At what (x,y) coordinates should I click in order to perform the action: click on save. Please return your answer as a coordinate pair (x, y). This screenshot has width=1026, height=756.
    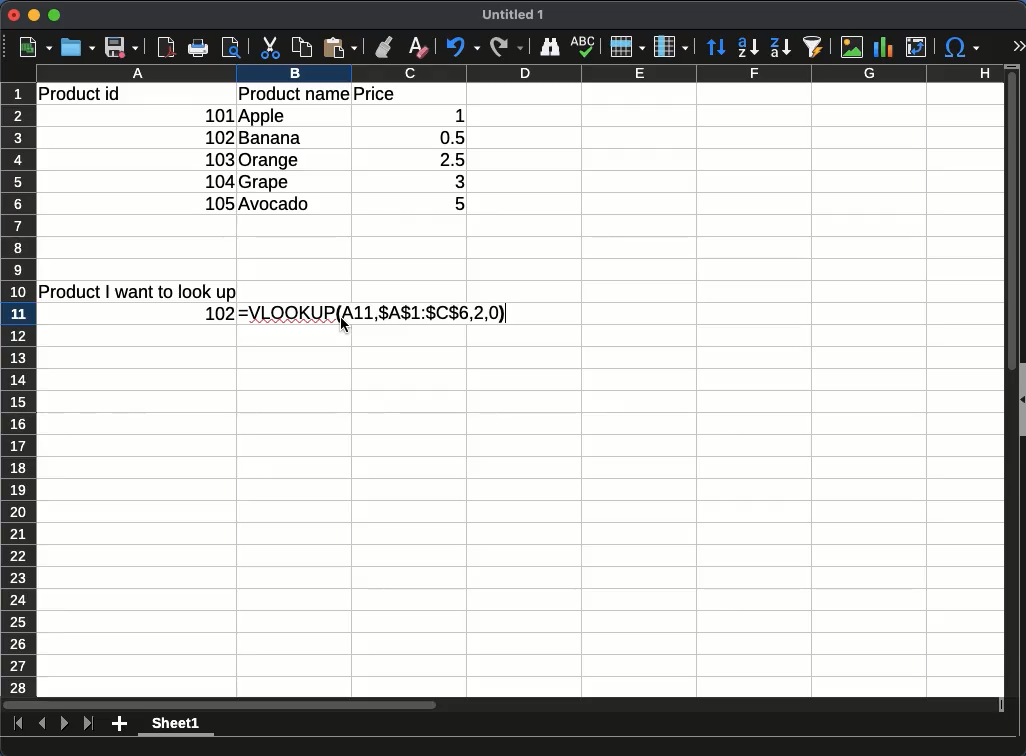
    Looking at the image, I should click on (122, 47).